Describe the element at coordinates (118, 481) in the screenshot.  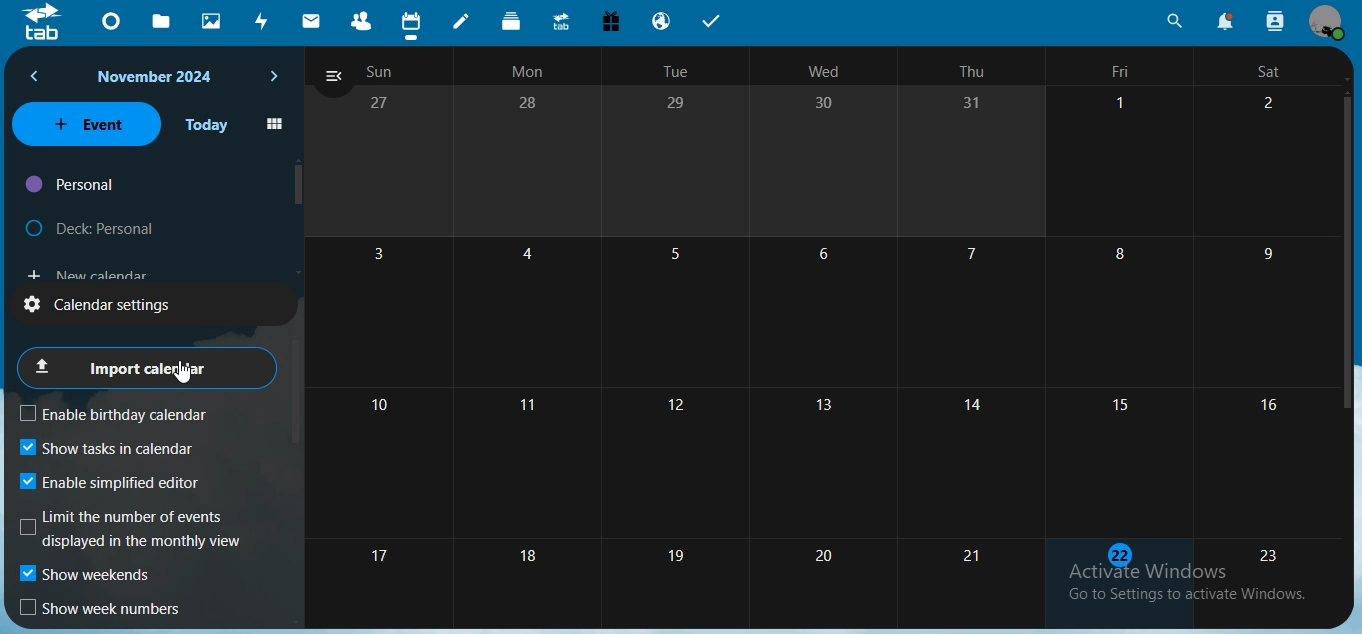
I see `enable simplified editor` at that location.